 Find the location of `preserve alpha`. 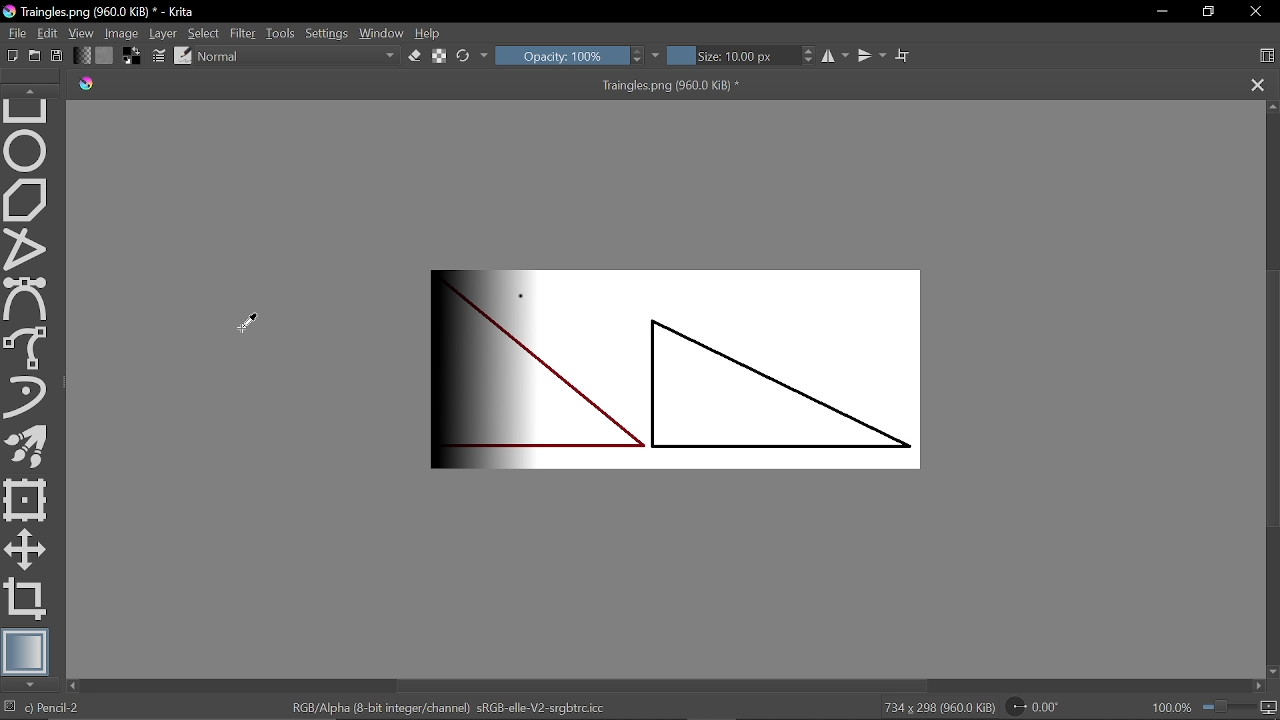

preserve alpha is located at coordinates (440, 58).